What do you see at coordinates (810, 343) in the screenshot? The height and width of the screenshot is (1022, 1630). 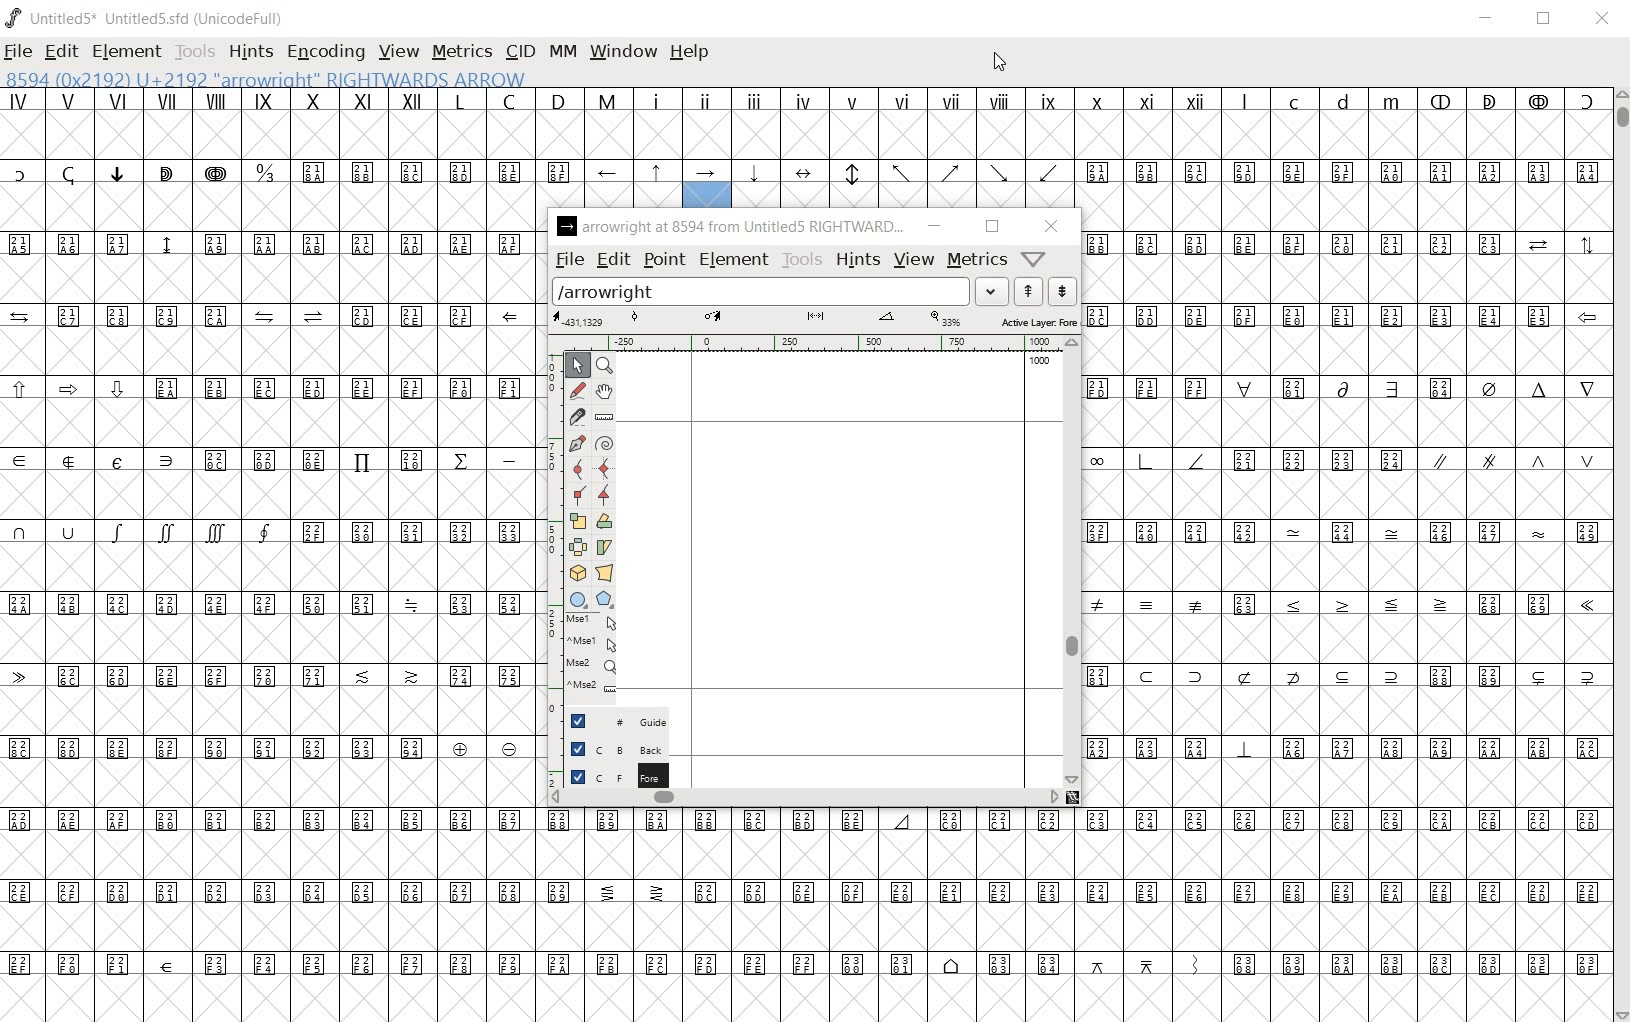 I see `ruler` at bounding box center [810, 343].